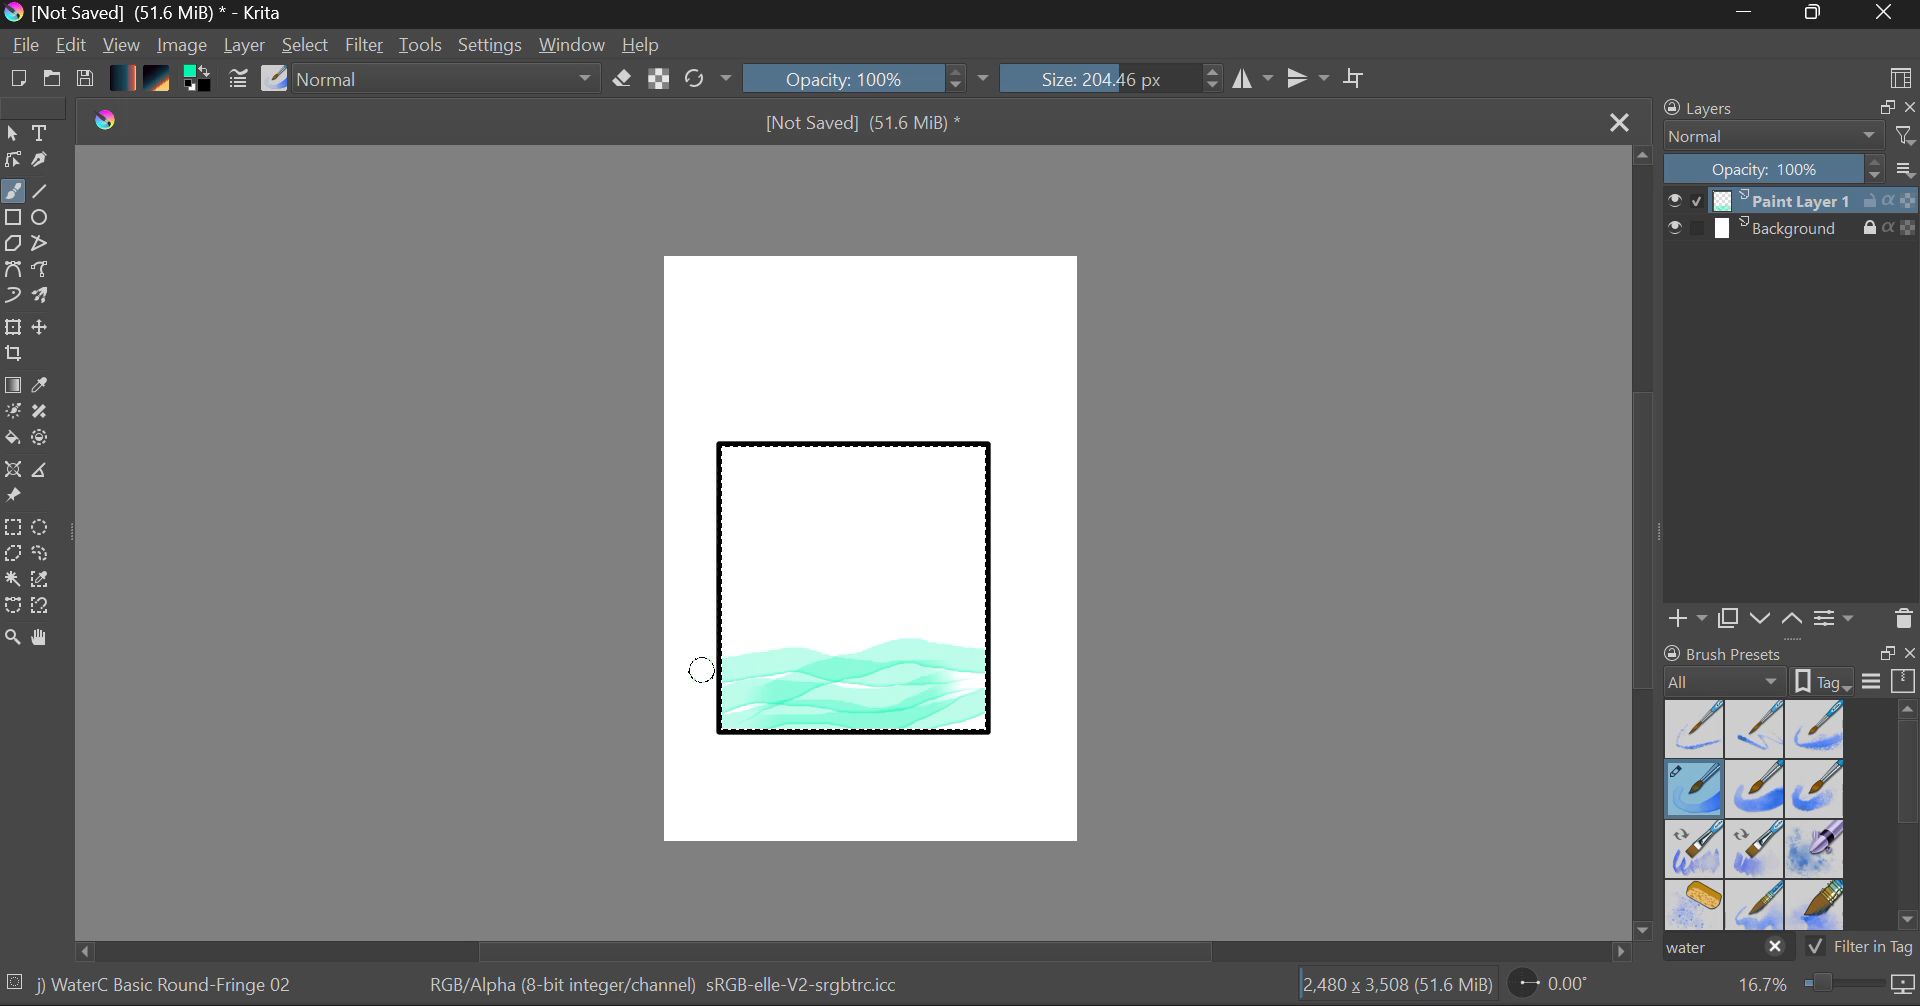 This screenshot has width=1920, height=1006. I want to click on Rectangle, so click(14, 219).